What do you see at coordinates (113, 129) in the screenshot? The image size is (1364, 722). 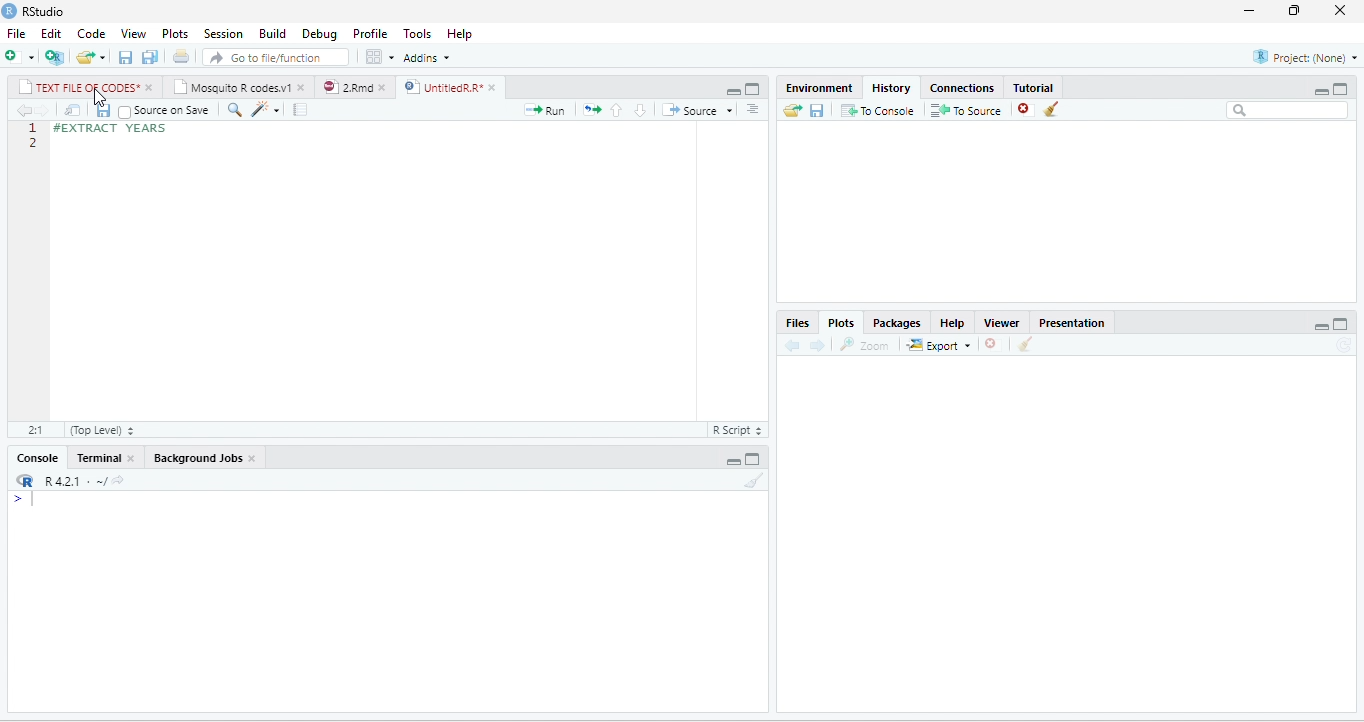 I see `#EXTRACT YEARS` at bounding box center [113, 129].